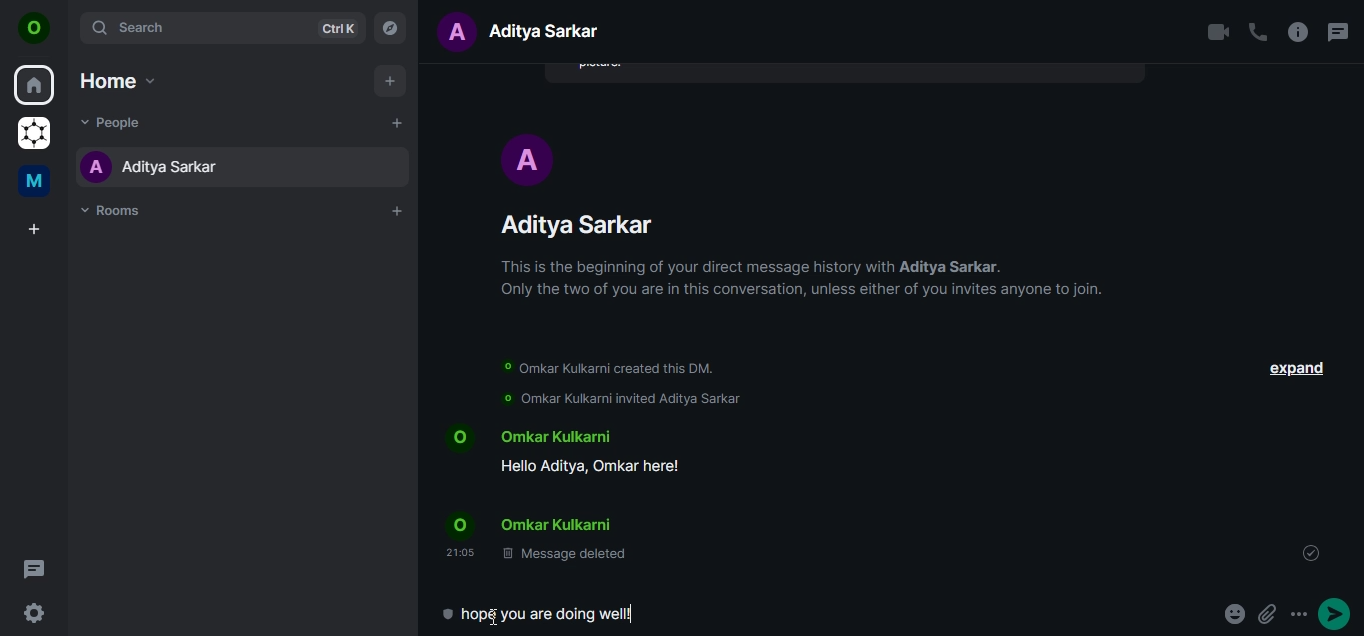  I want to click on send, so click(1334, 612).